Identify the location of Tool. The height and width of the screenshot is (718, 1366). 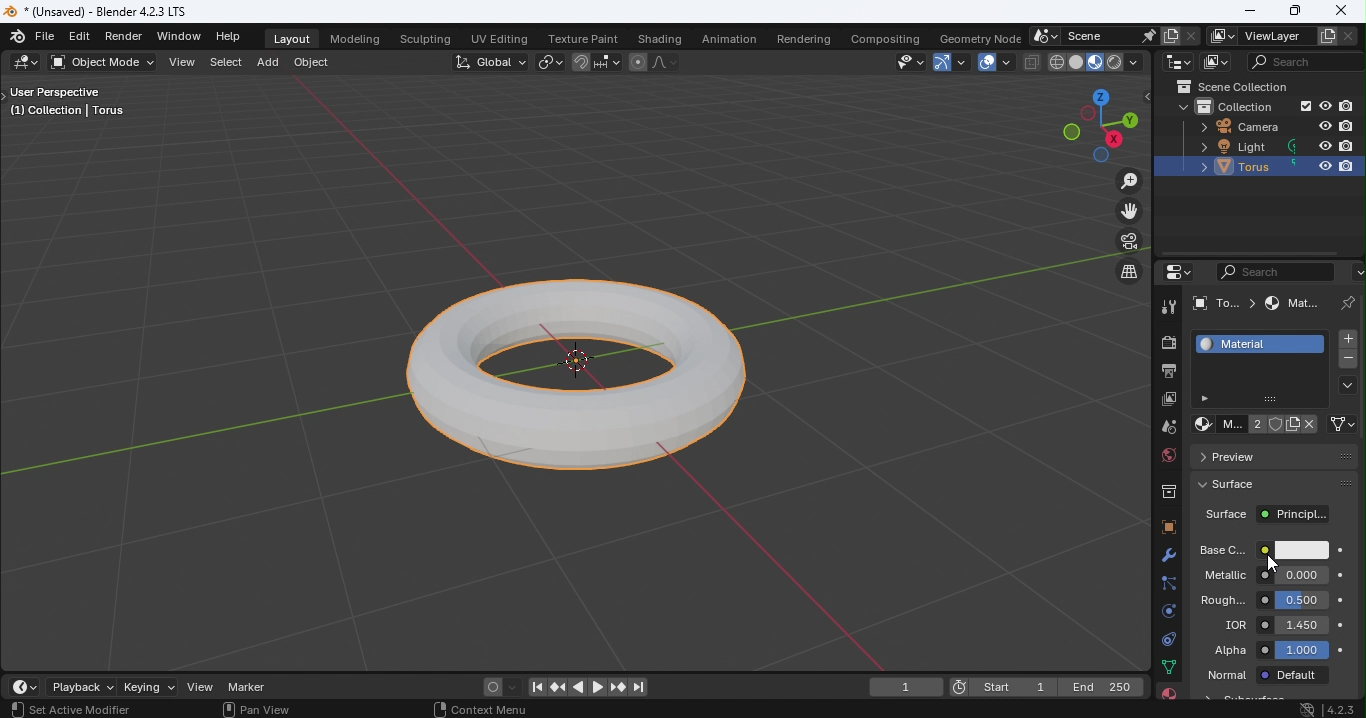
(1167, 306).